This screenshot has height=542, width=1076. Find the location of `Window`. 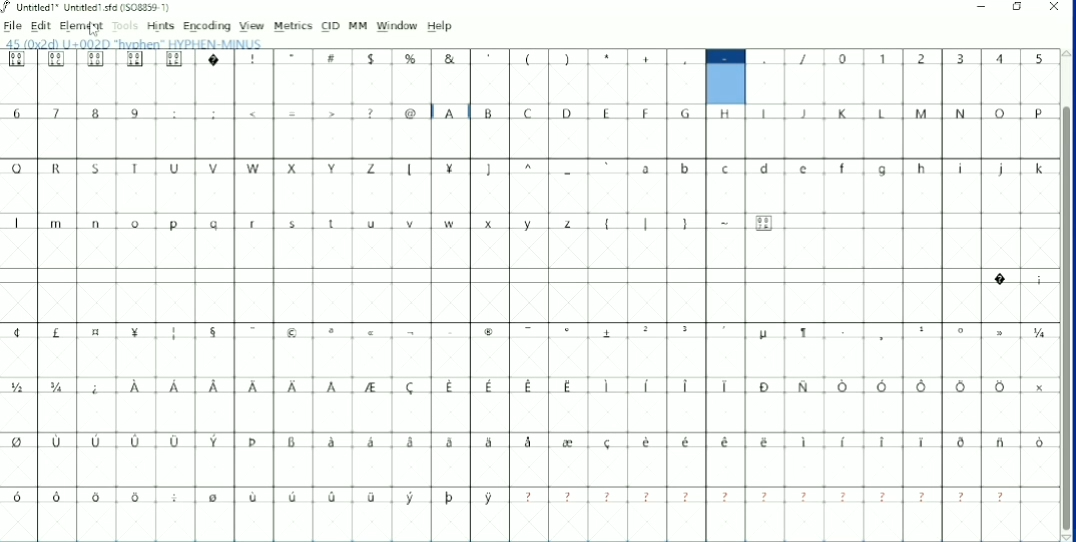

Window is located at coordinates (397, 26).